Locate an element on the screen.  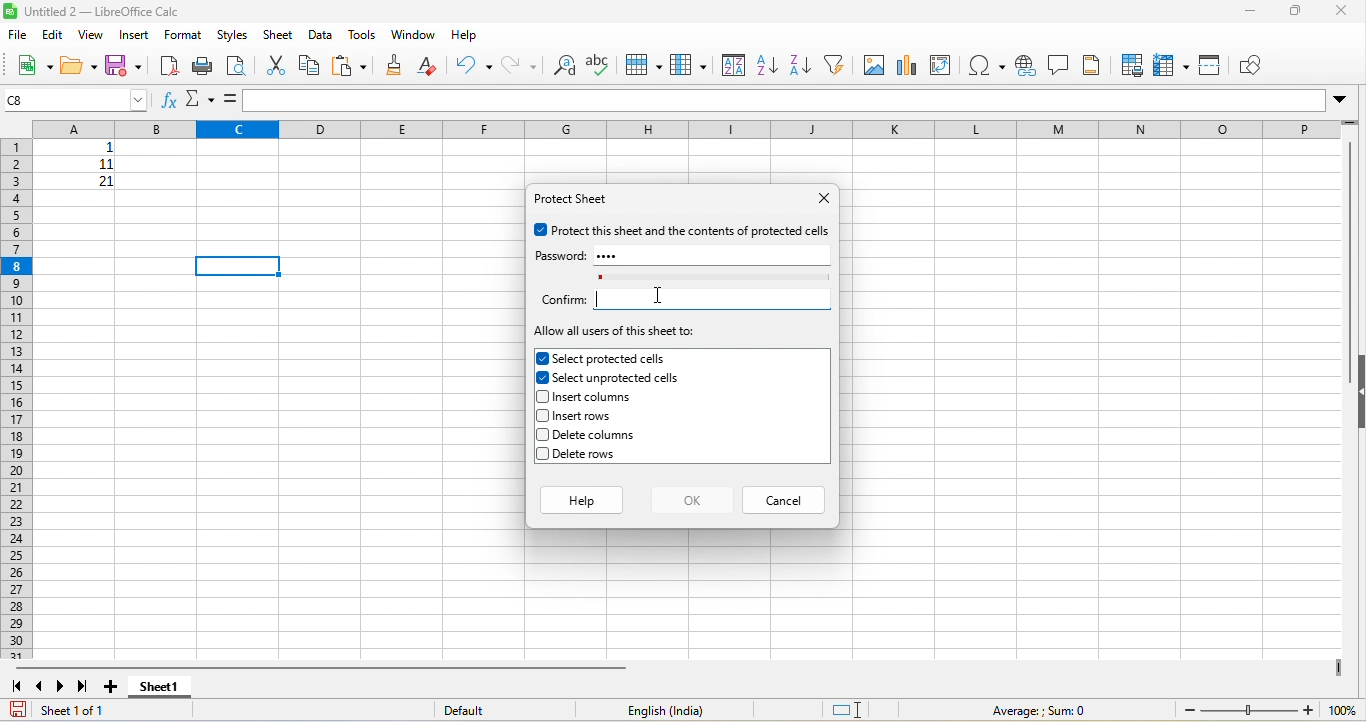
sheet is located at coordinates (280, 35).